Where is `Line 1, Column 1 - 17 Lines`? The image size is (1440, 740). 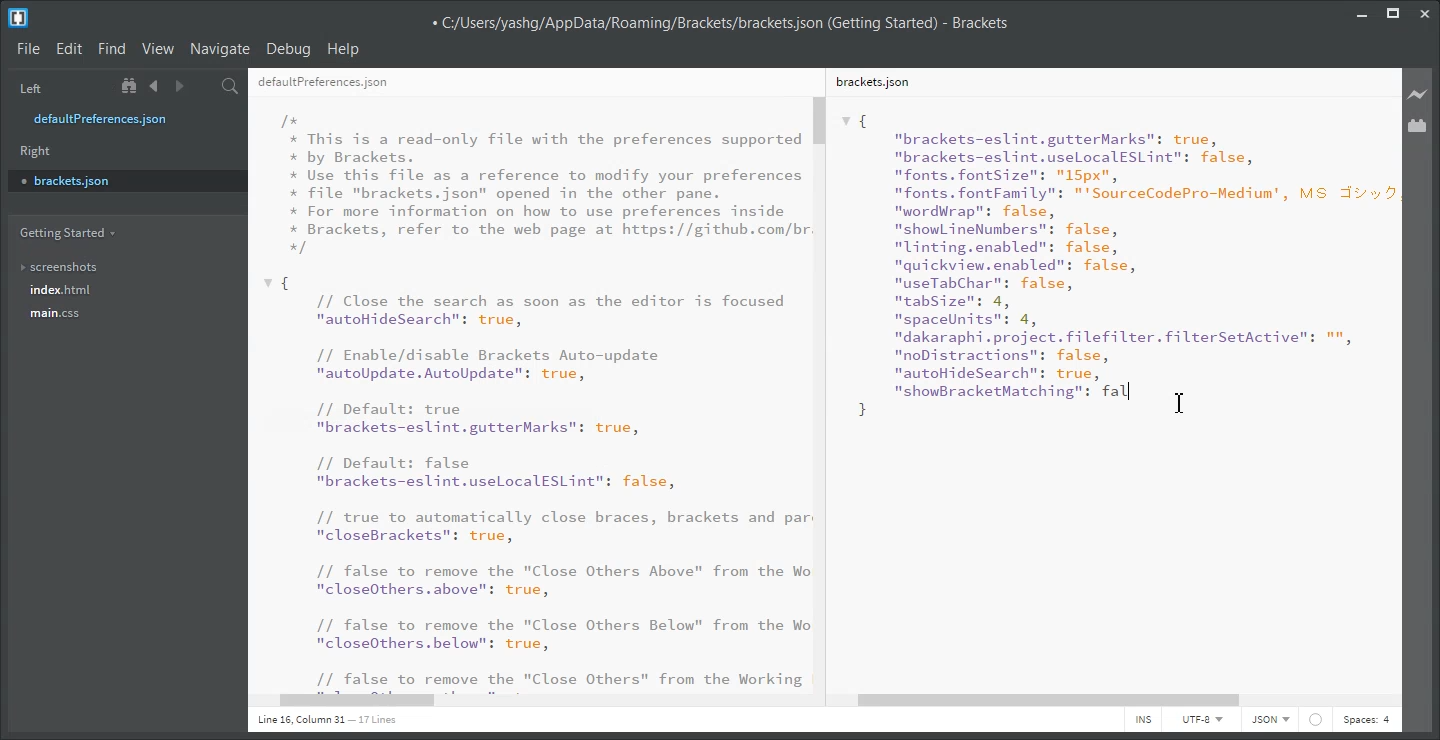 Line 1, Column 1 - 17 Lines is located at coordinates (324, 721).